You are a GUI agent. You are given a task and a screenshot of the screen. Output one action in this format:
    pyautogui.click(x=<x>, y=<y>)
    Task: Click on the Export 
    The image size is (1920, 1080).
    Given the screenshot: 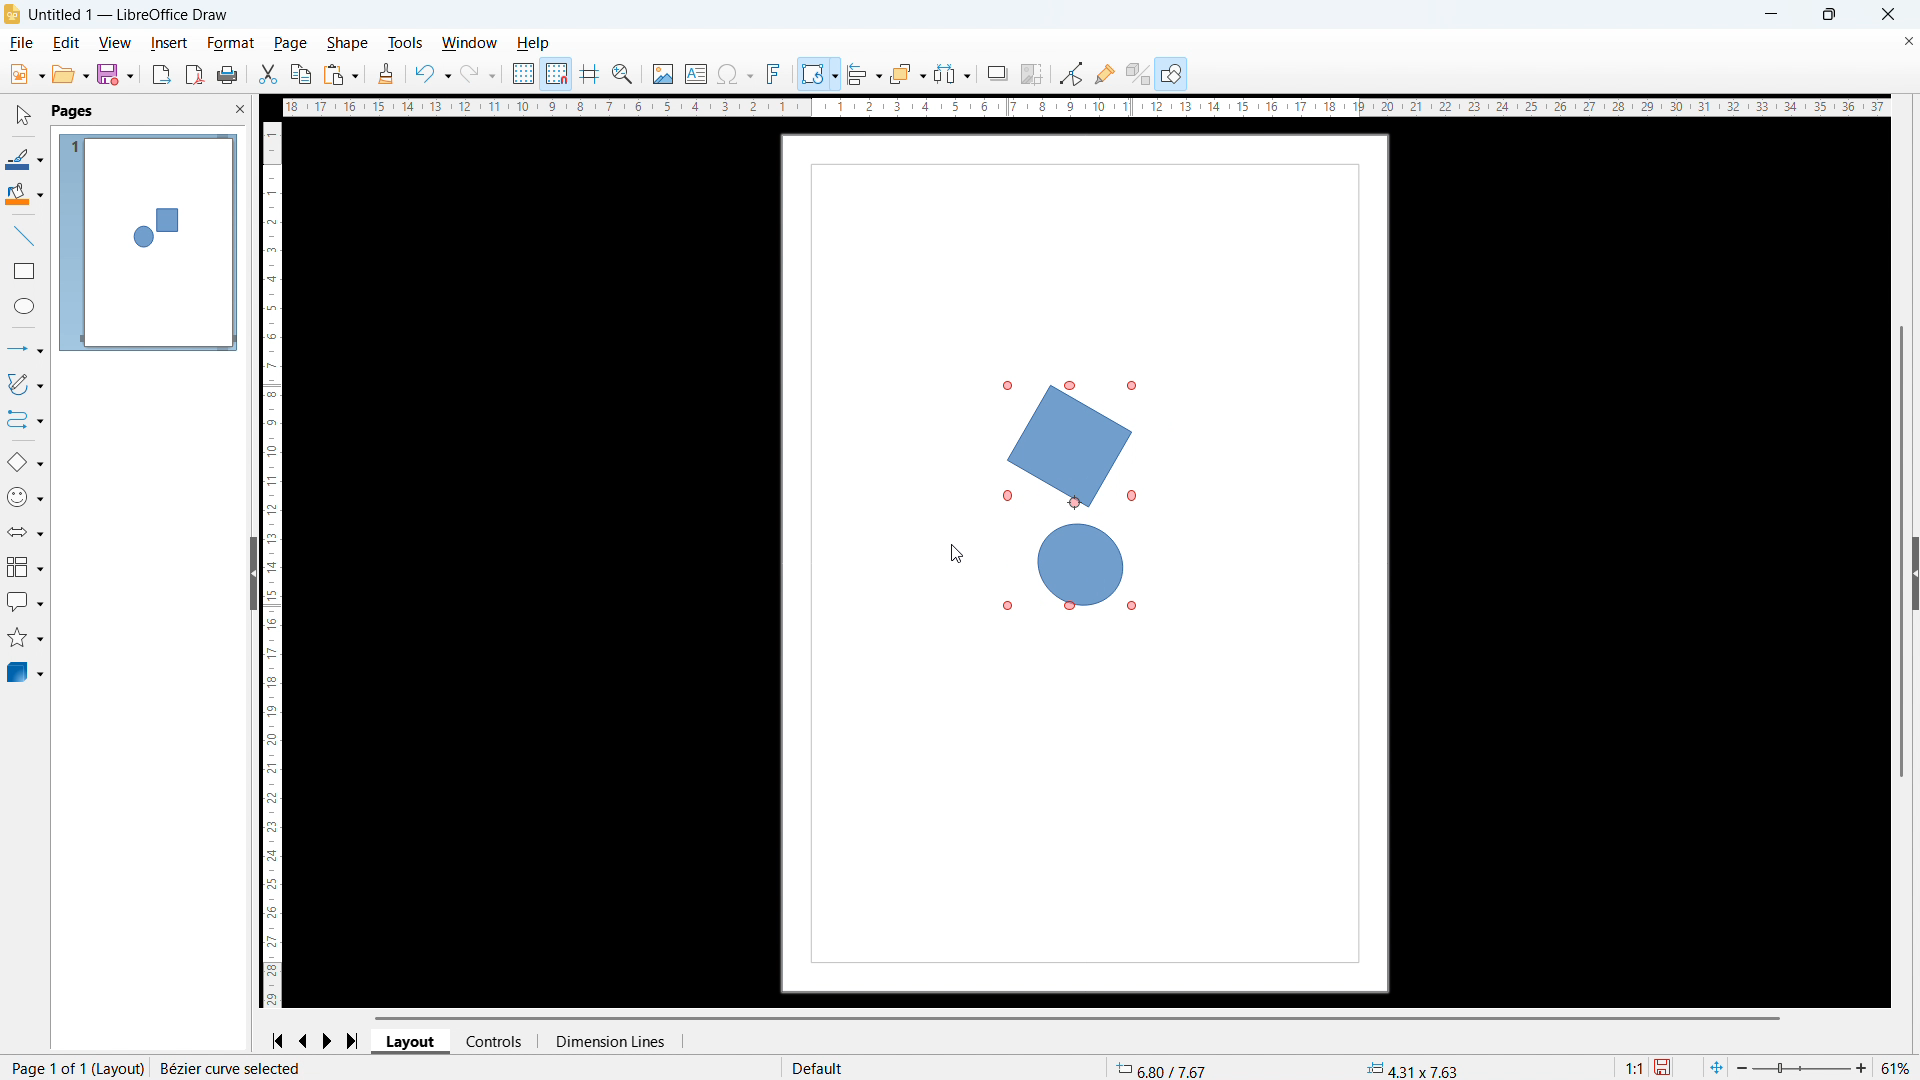 What is the action you would take?
    pyautogui.click(x=160, y=76)
    